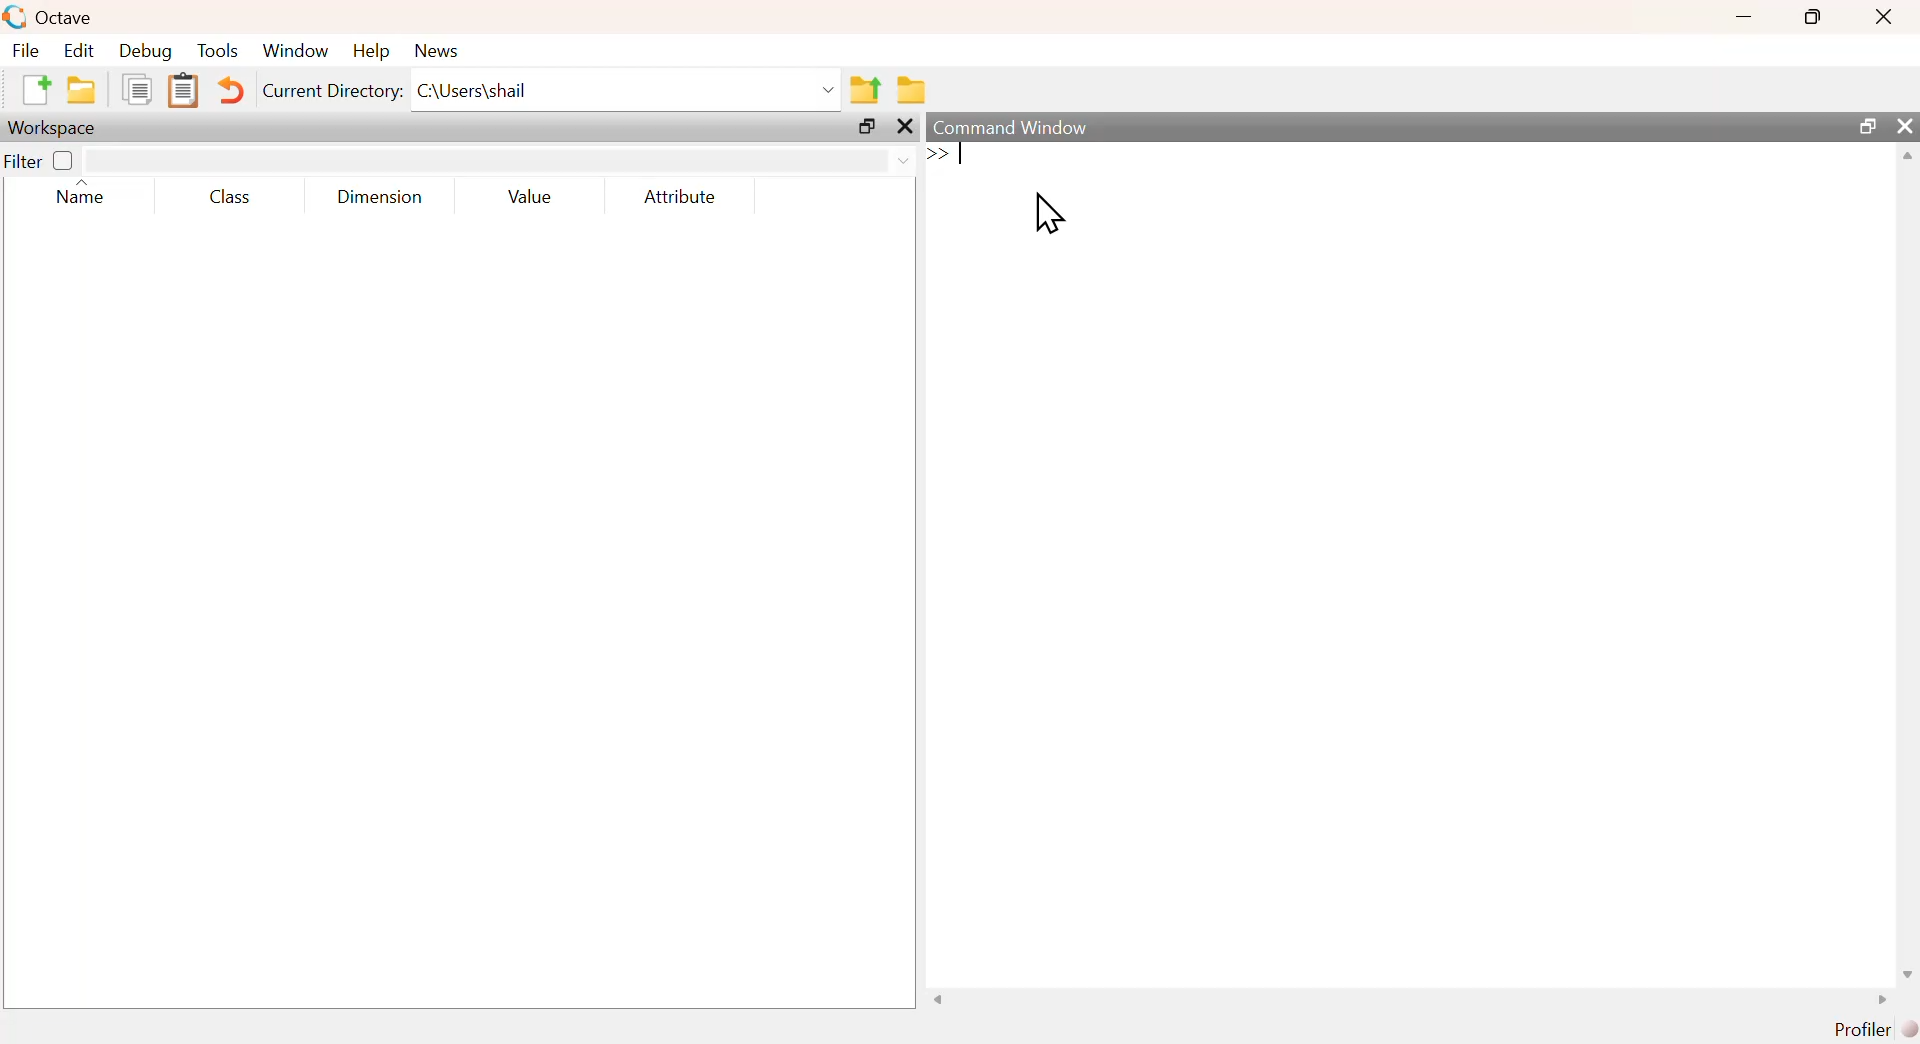  Describe the element at coordinates (57, 128) in the screenshot. I see `workspace` at that location.